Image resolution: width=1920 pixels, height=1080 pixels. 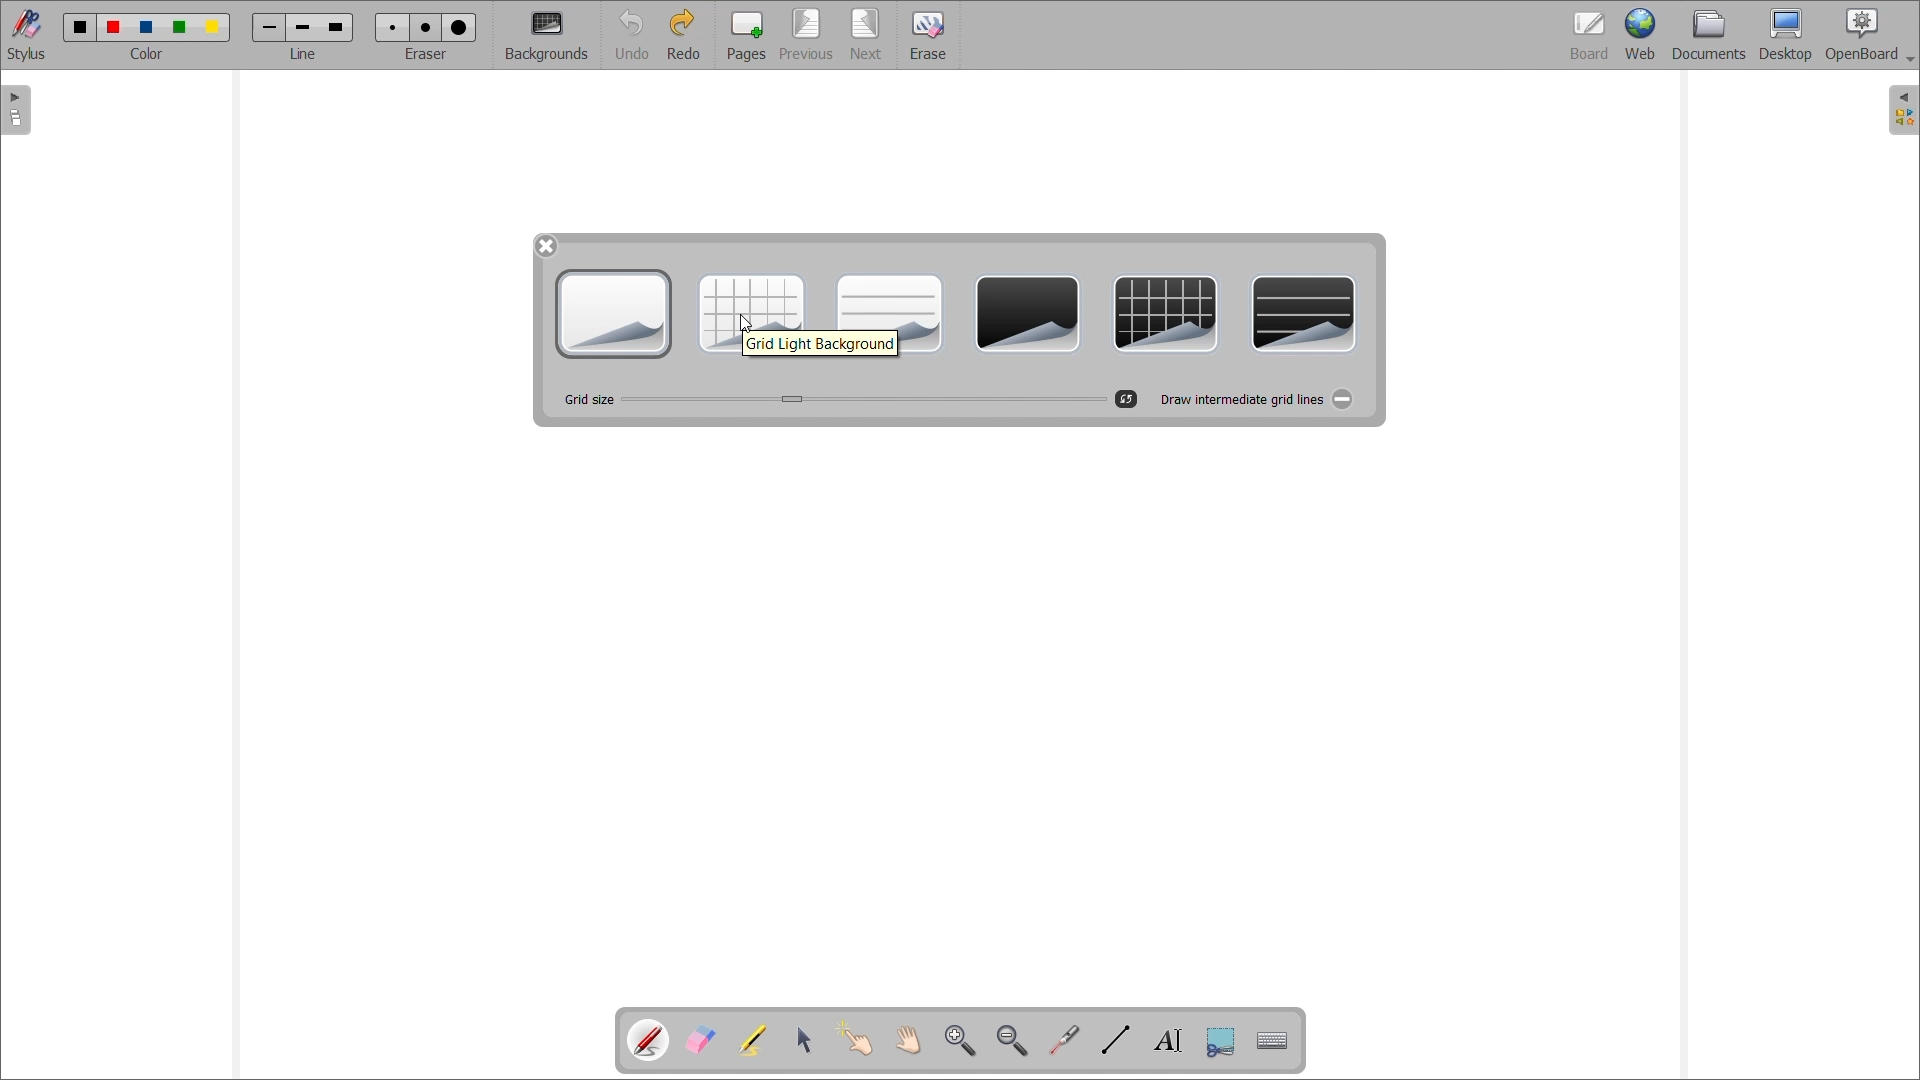 I want to click on Virtual laser pointer, so click(x=1064, y=1040).